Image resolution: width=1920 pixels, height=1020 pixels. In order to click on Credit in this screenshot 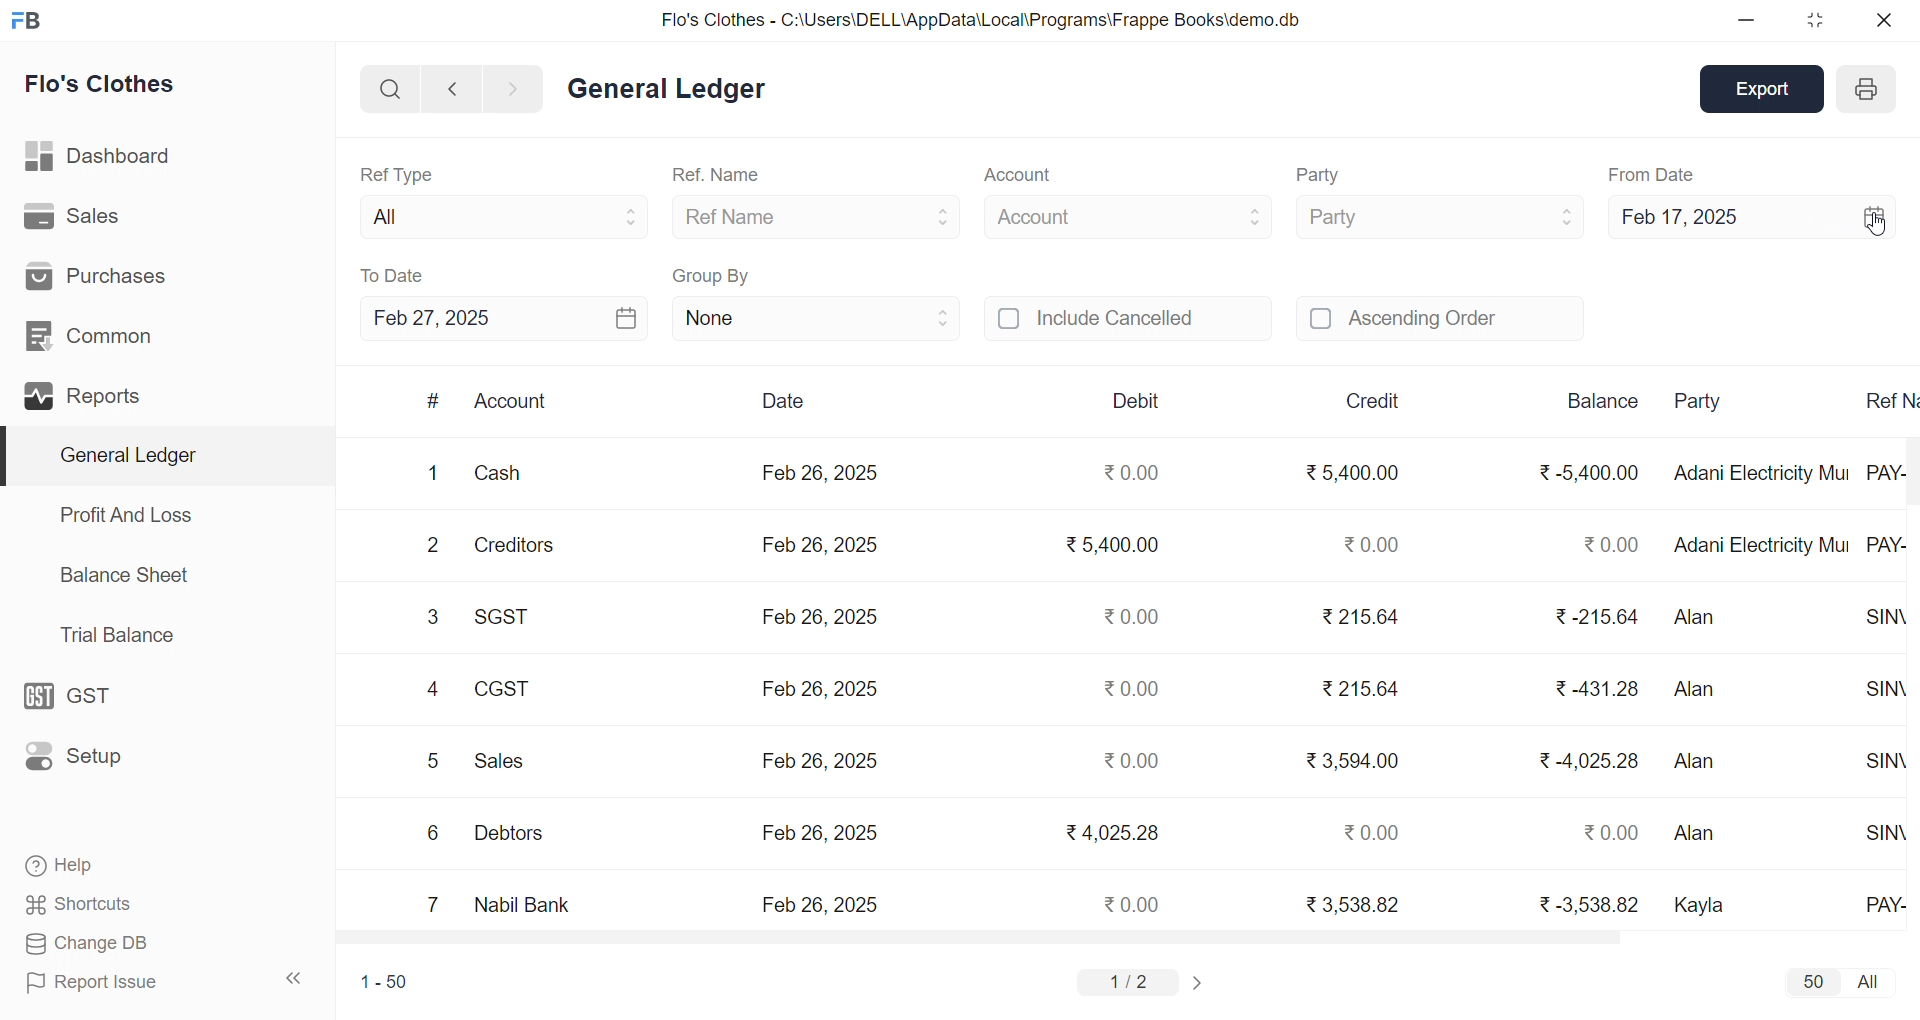, I will do `click(1375, 401)`.